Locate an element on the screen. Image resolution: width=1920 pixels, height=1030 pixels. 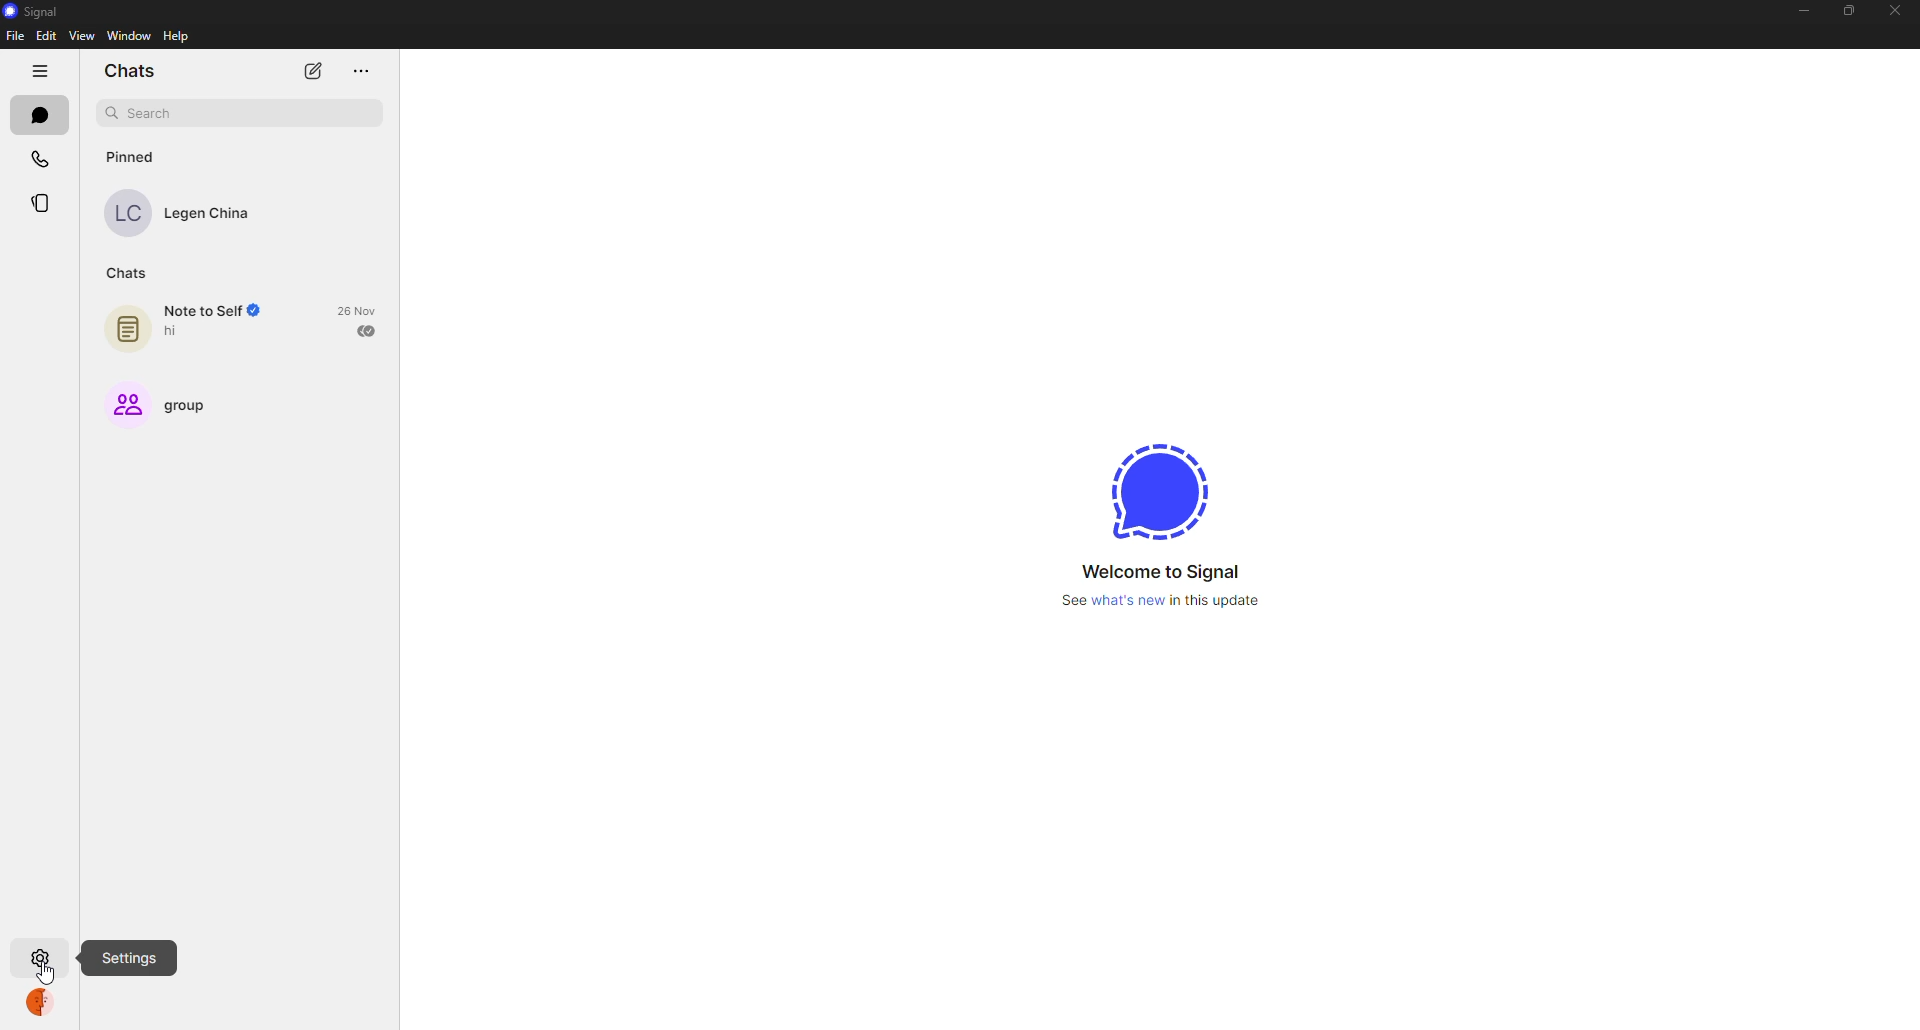
group is located at coordinates (158, 404).